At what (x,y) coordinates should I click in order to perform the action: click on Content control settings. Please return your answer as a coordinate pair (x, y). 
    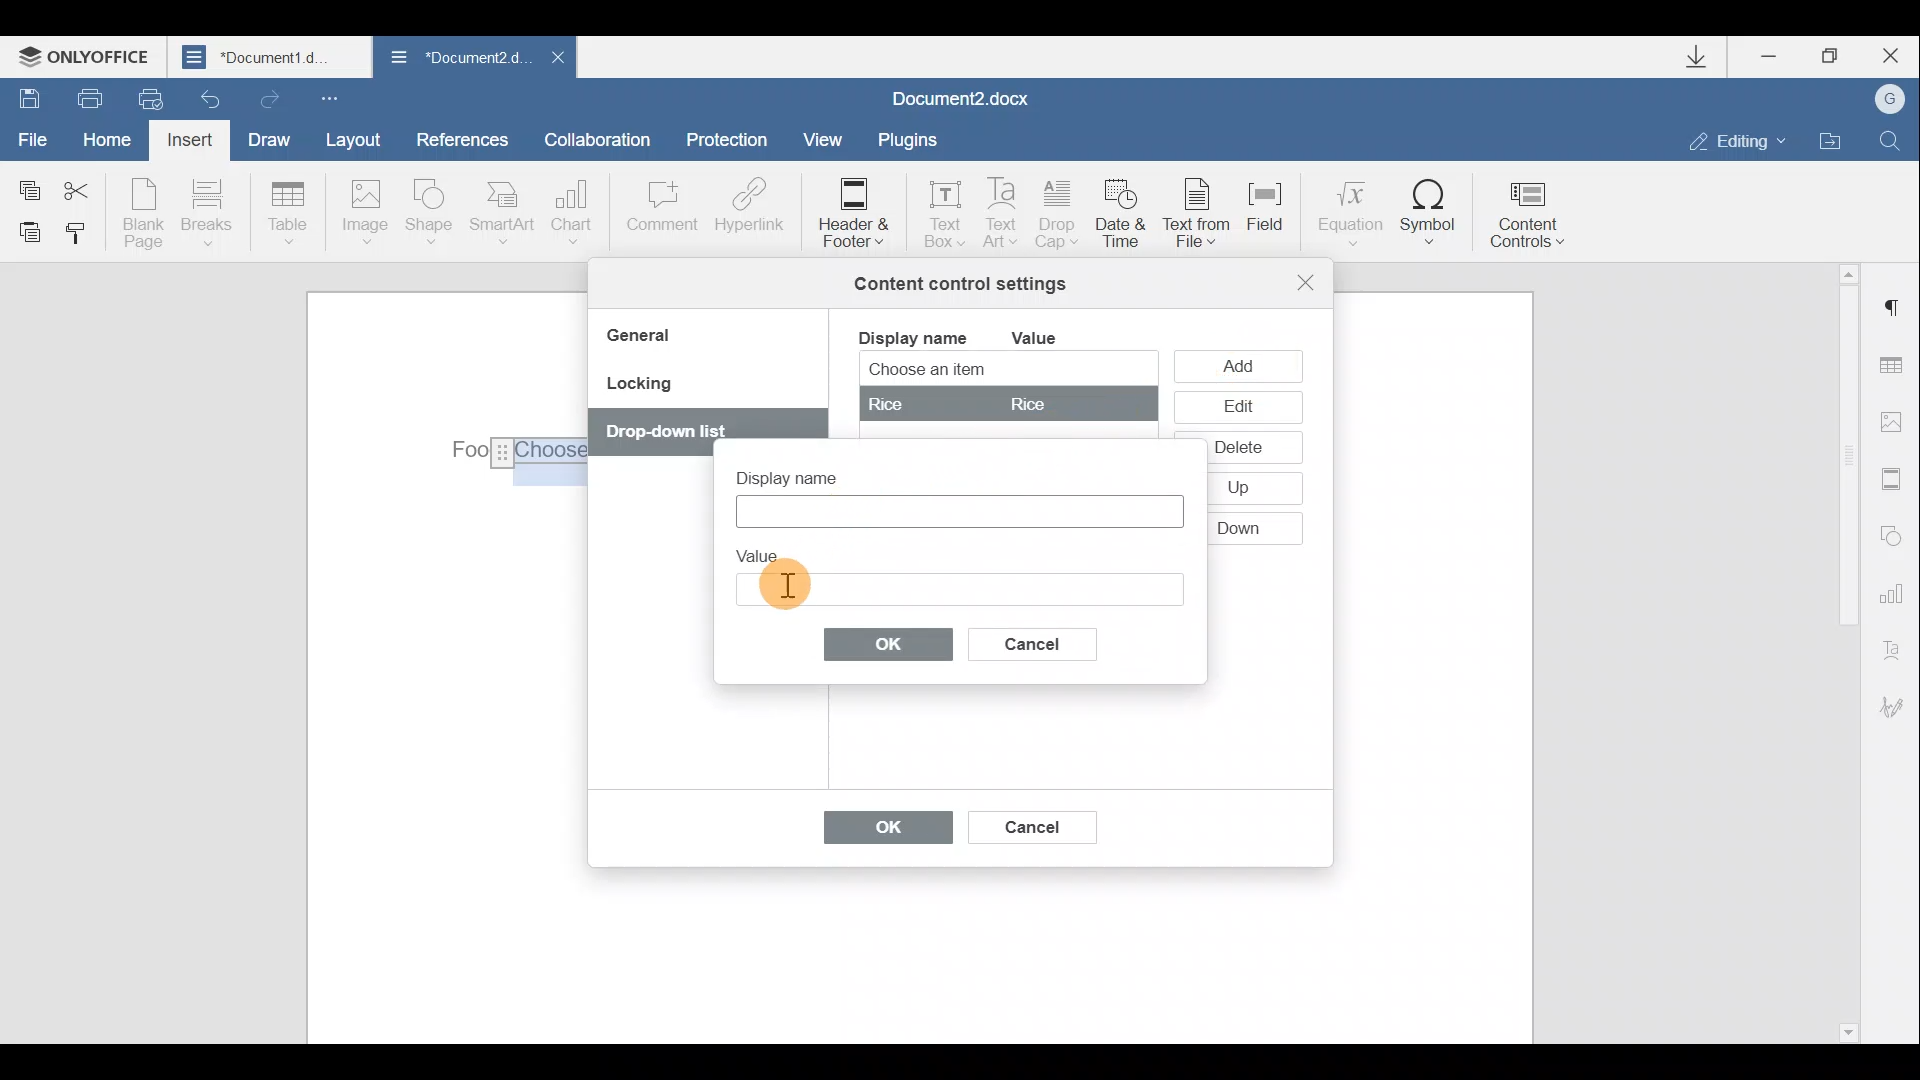
    Looking at the image, I should click on (960, 284).